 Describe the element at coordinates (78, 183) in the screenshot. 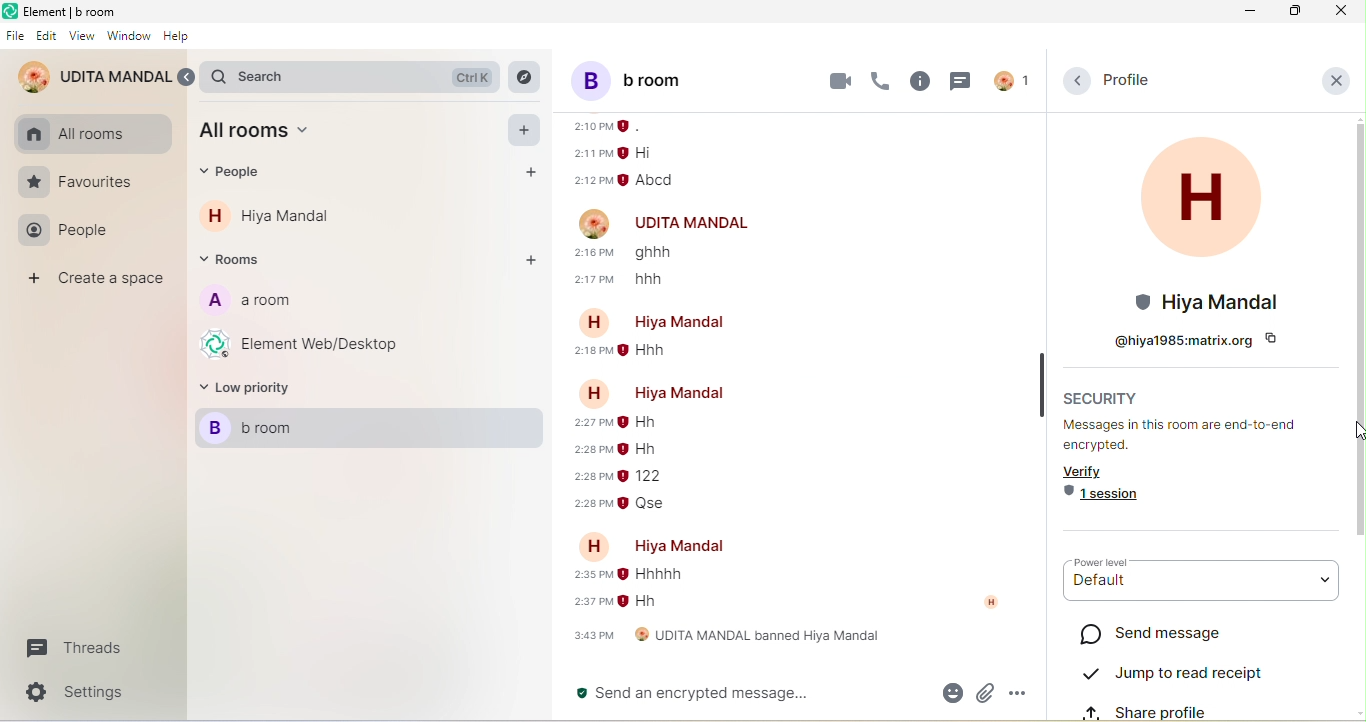

I see `favourites` at that location.